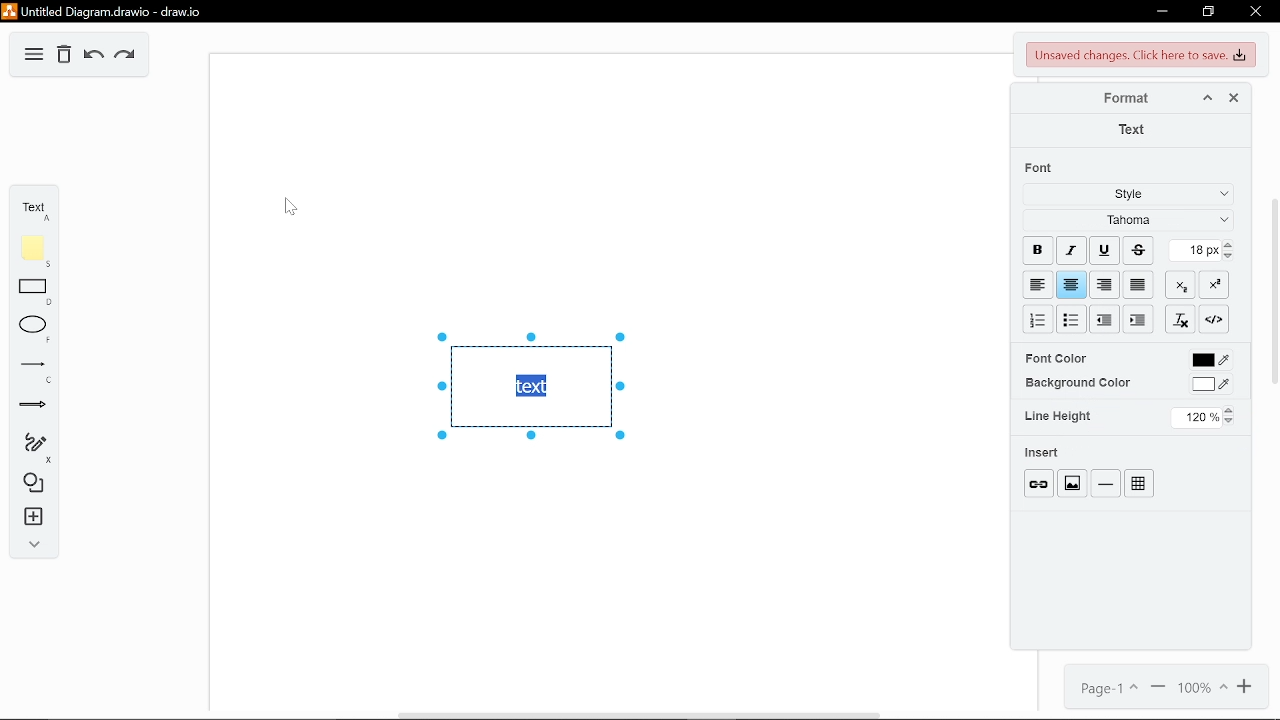 Image resolution: width=1280 pixels, height=720 pixels. I want to click on vertical scrollbar, so click(1274, 290).